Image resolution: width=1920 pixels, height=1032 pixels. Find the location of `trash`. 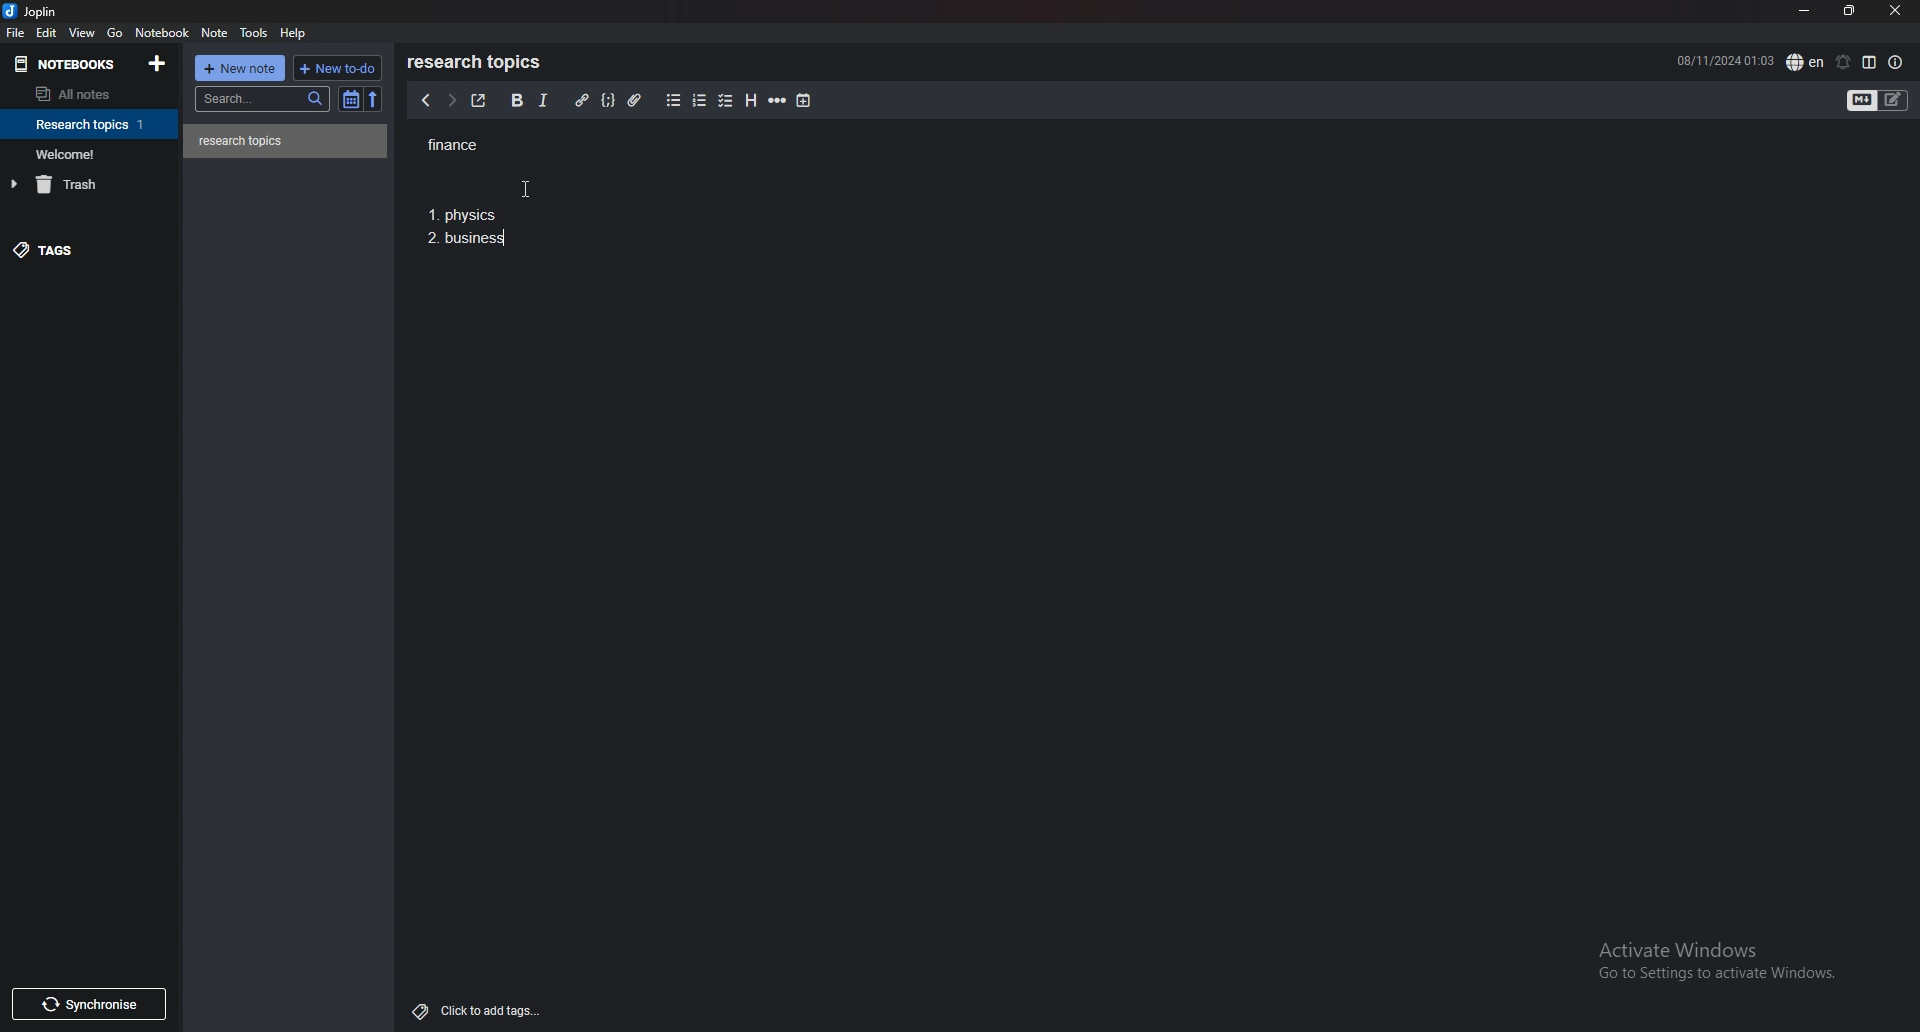

trash is located at coordinates (93, 184).